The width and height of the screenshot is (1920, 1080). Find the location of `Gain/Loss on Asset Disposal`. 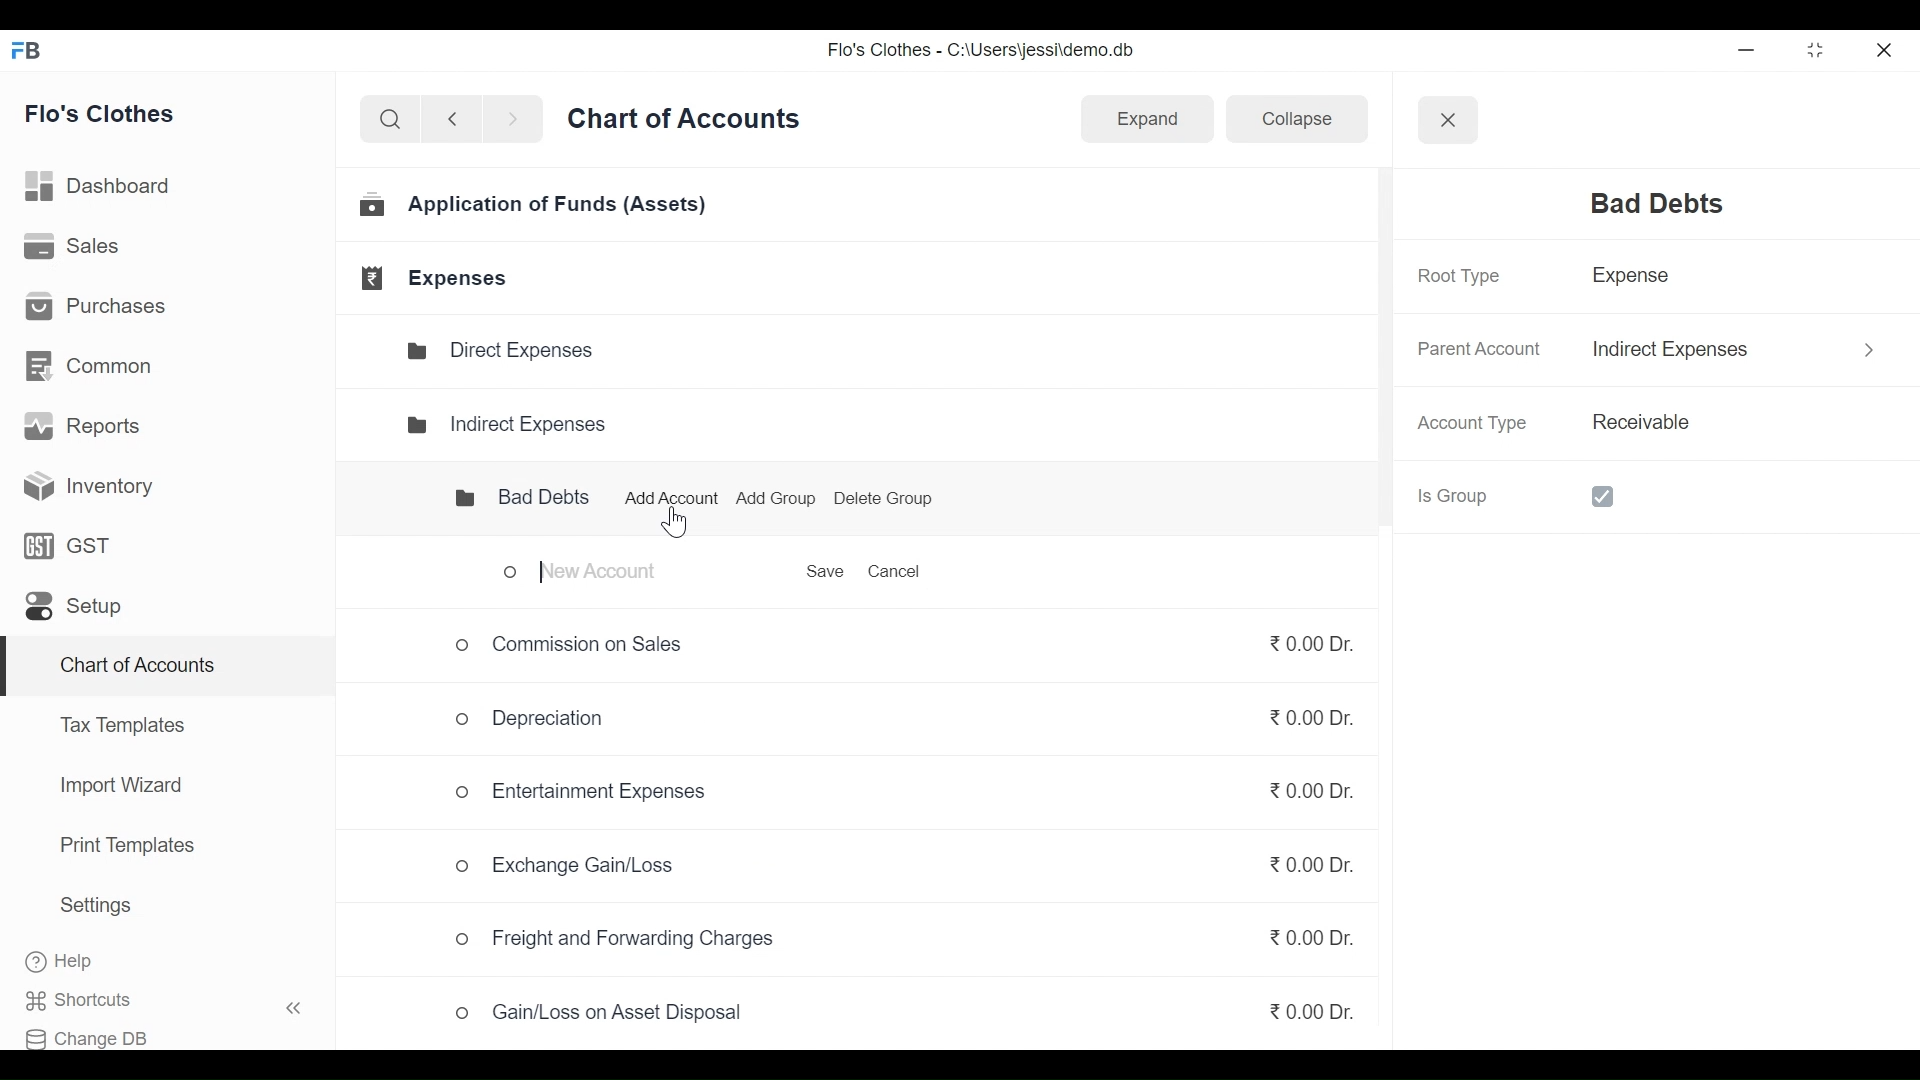

Gain/Loss on Asset Disposal is located at coordinates (601, 1018).